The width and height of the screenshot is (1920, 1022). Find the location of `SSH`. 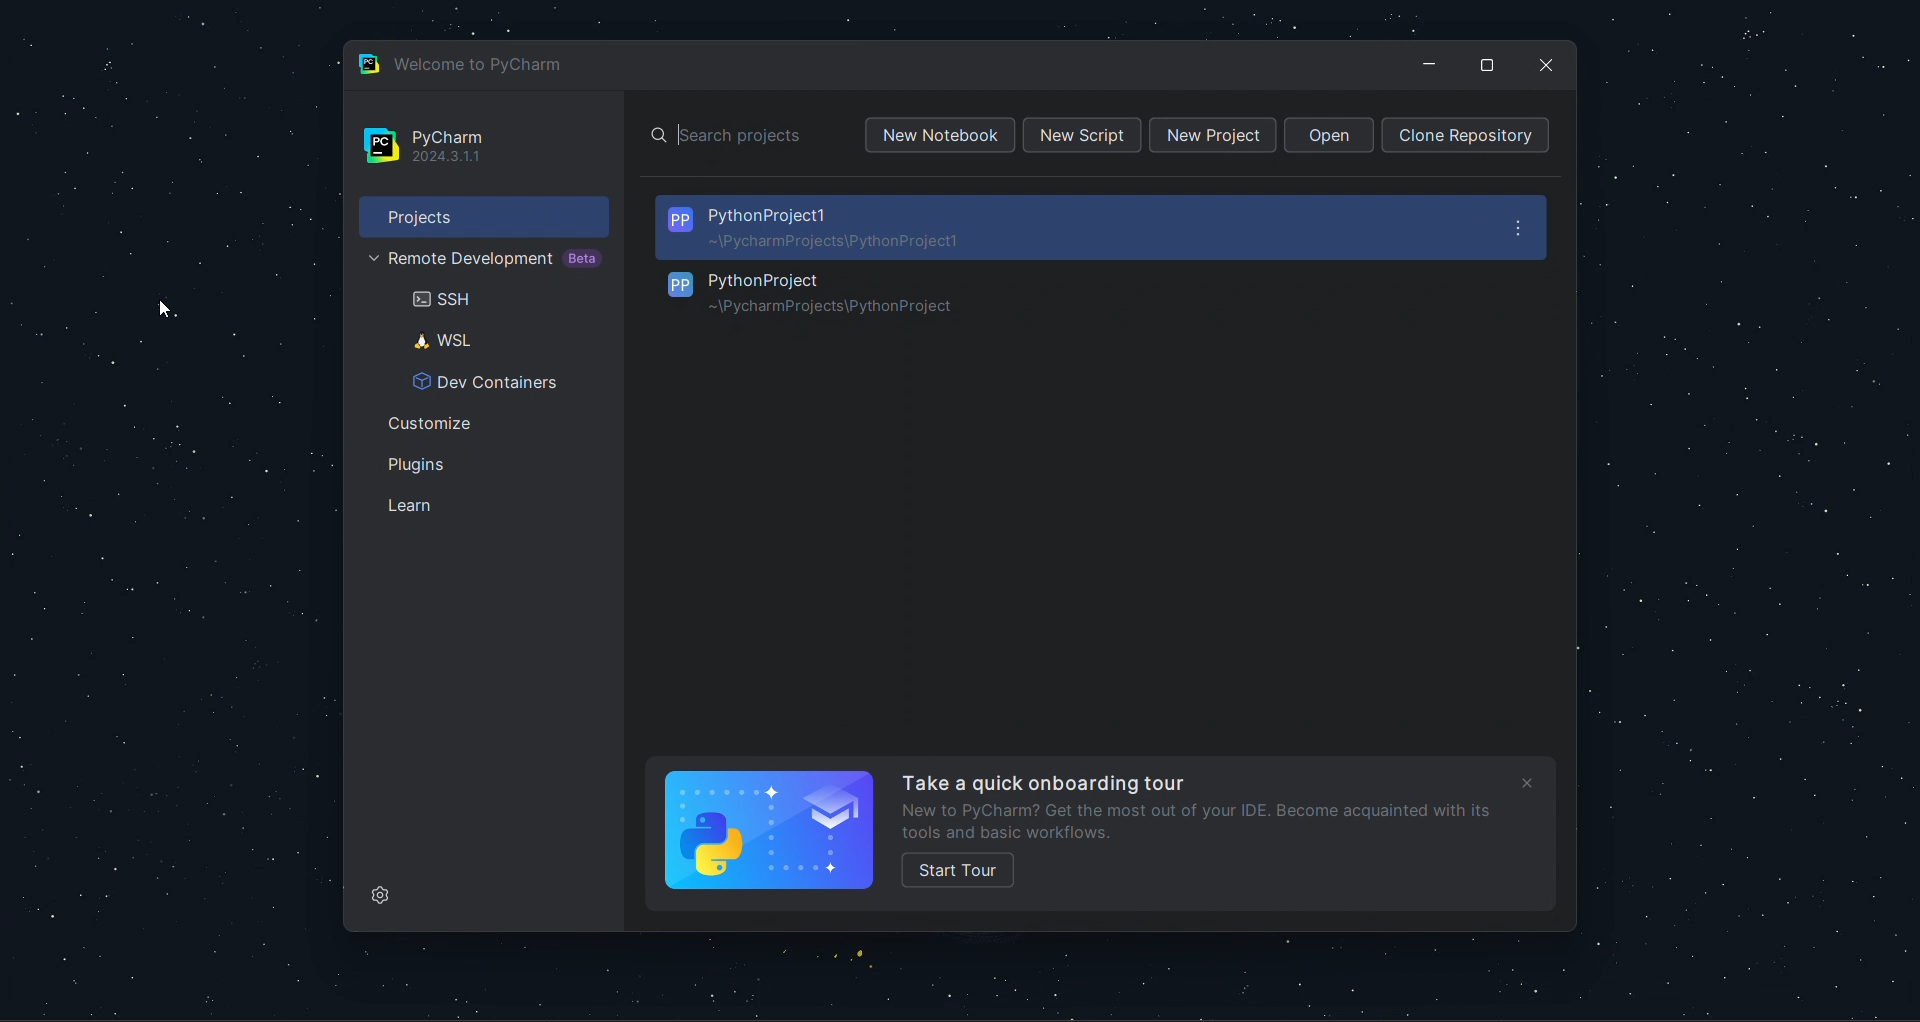

SSH is located at coordinates (487, 299).